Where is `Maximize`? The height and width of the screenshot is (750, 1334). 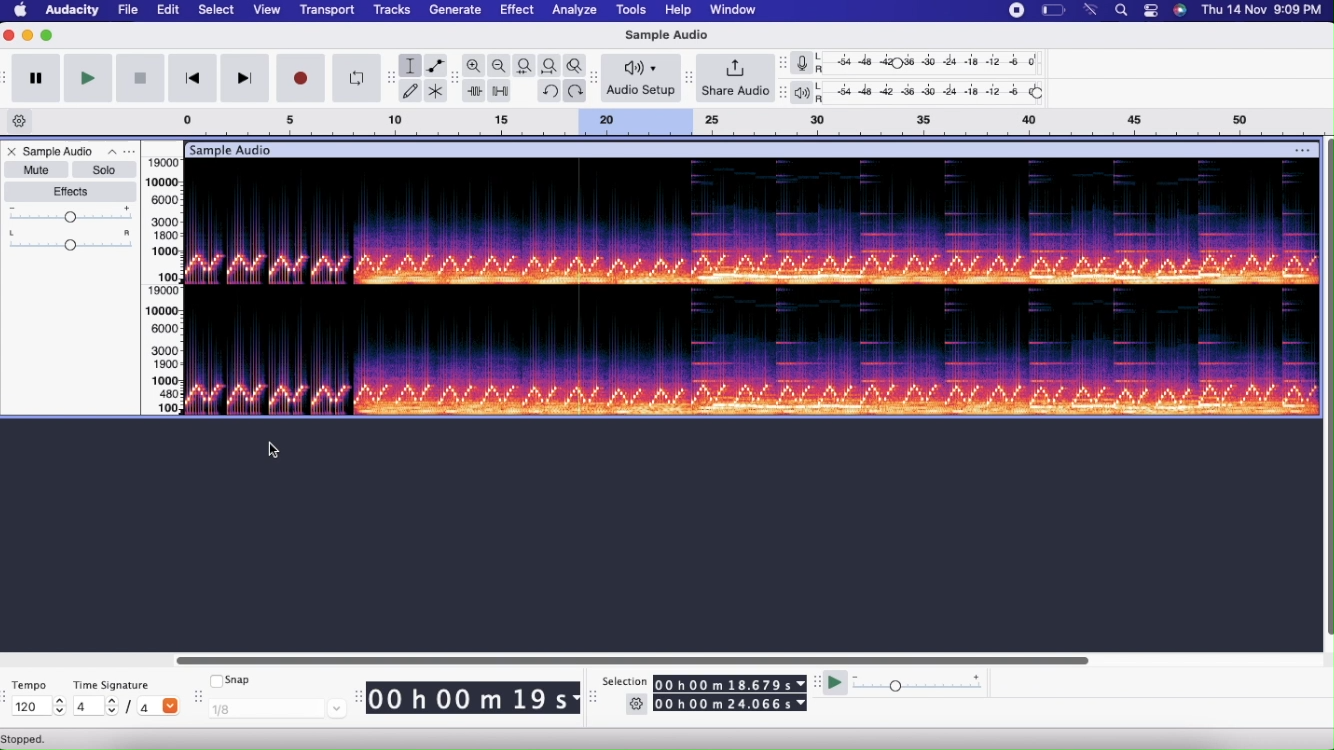 Maximize is located at coordinates (47, 35).